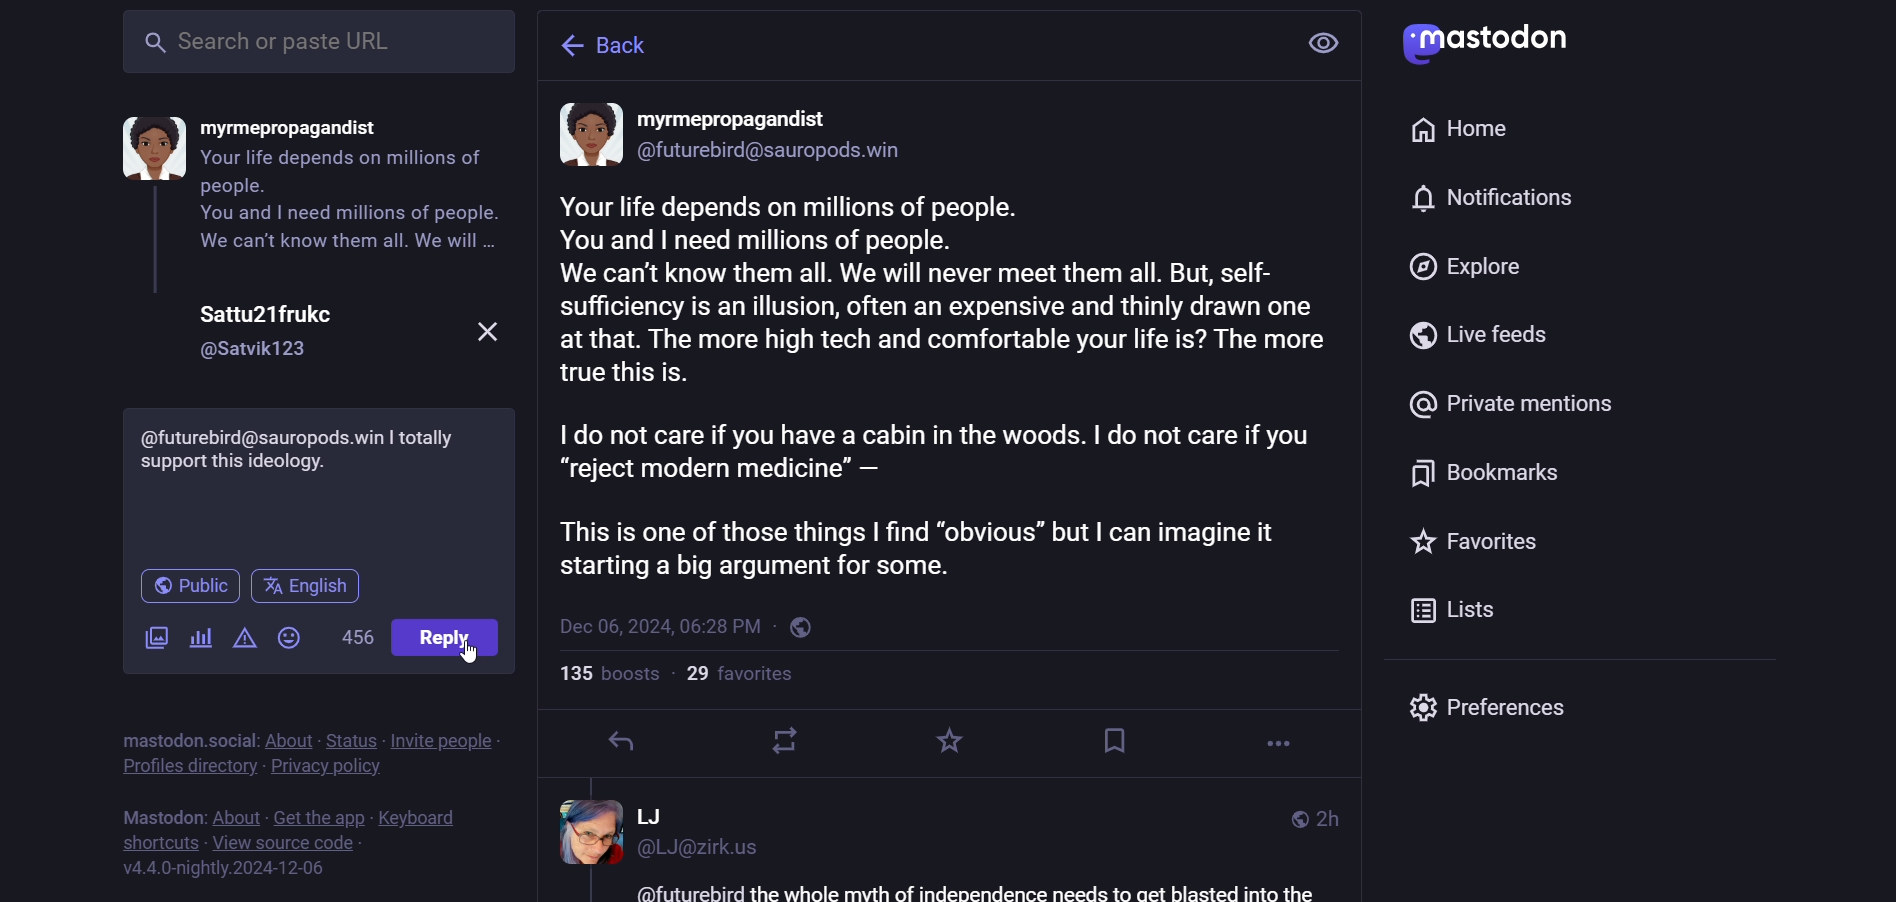 The width and height of the screenshot is (1896, 902). Describe the element at coordinates (1465, 269) in the screenshot. I see `explore` at that location.